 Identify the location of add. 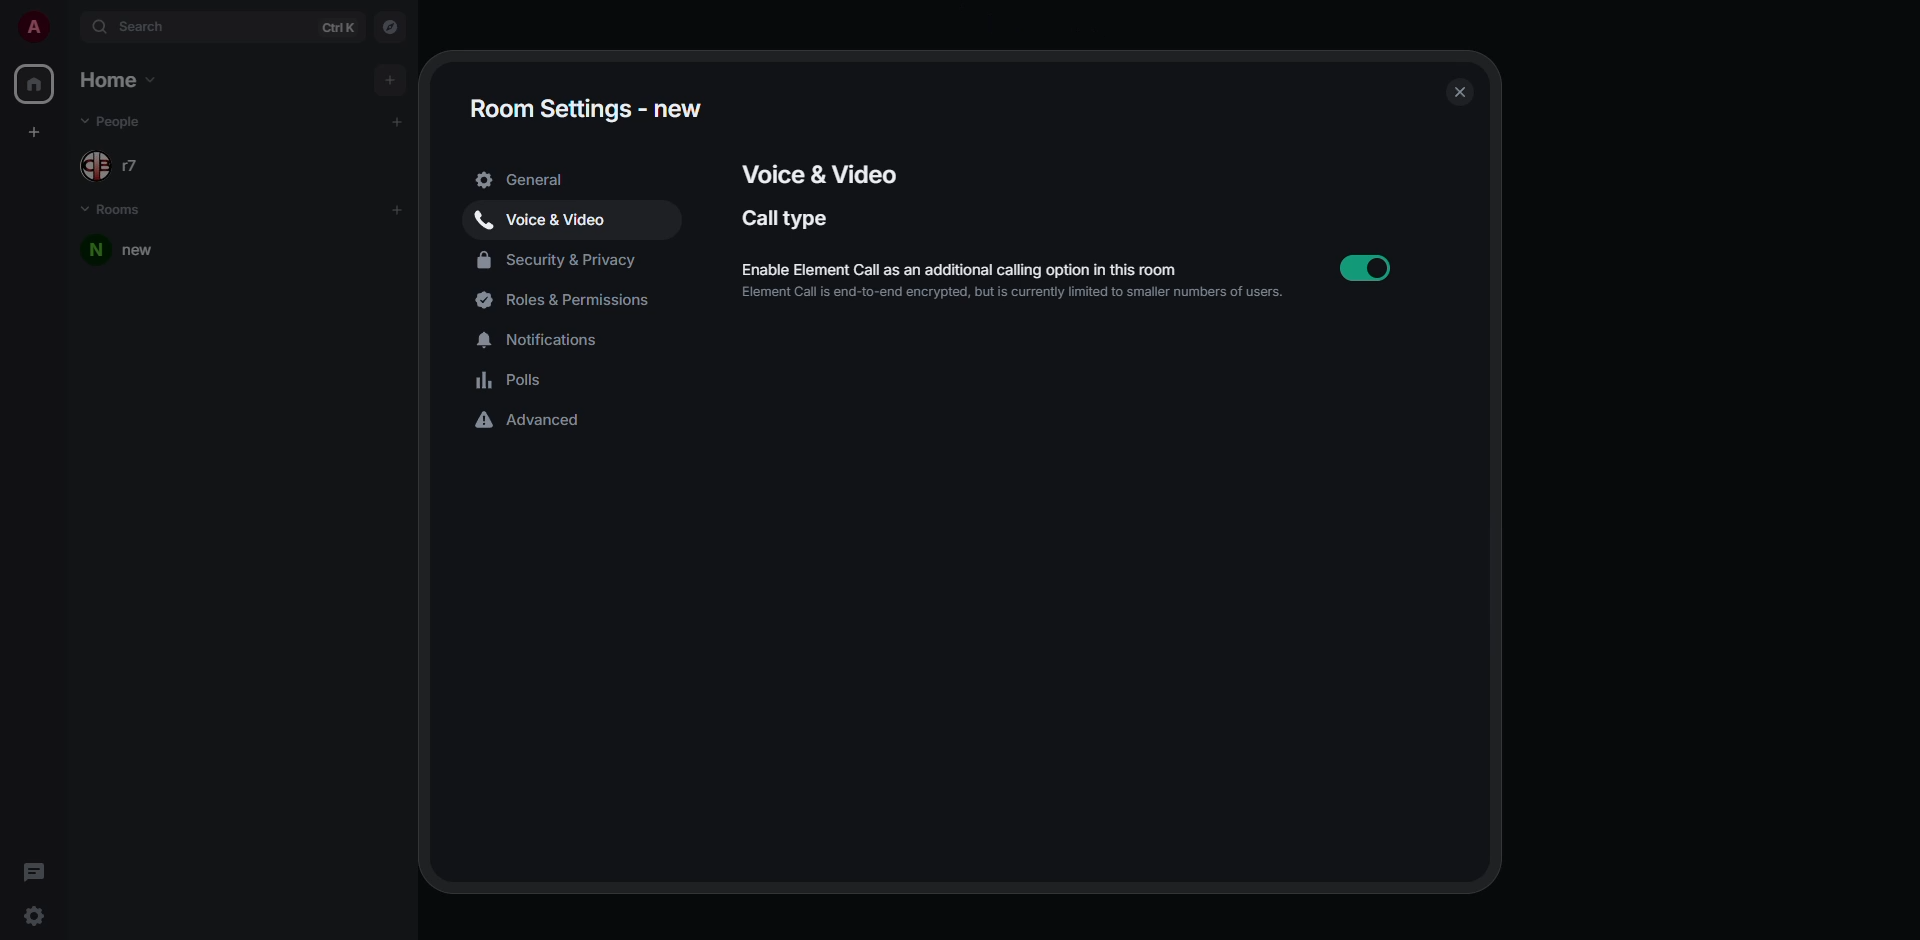
(398, 120).